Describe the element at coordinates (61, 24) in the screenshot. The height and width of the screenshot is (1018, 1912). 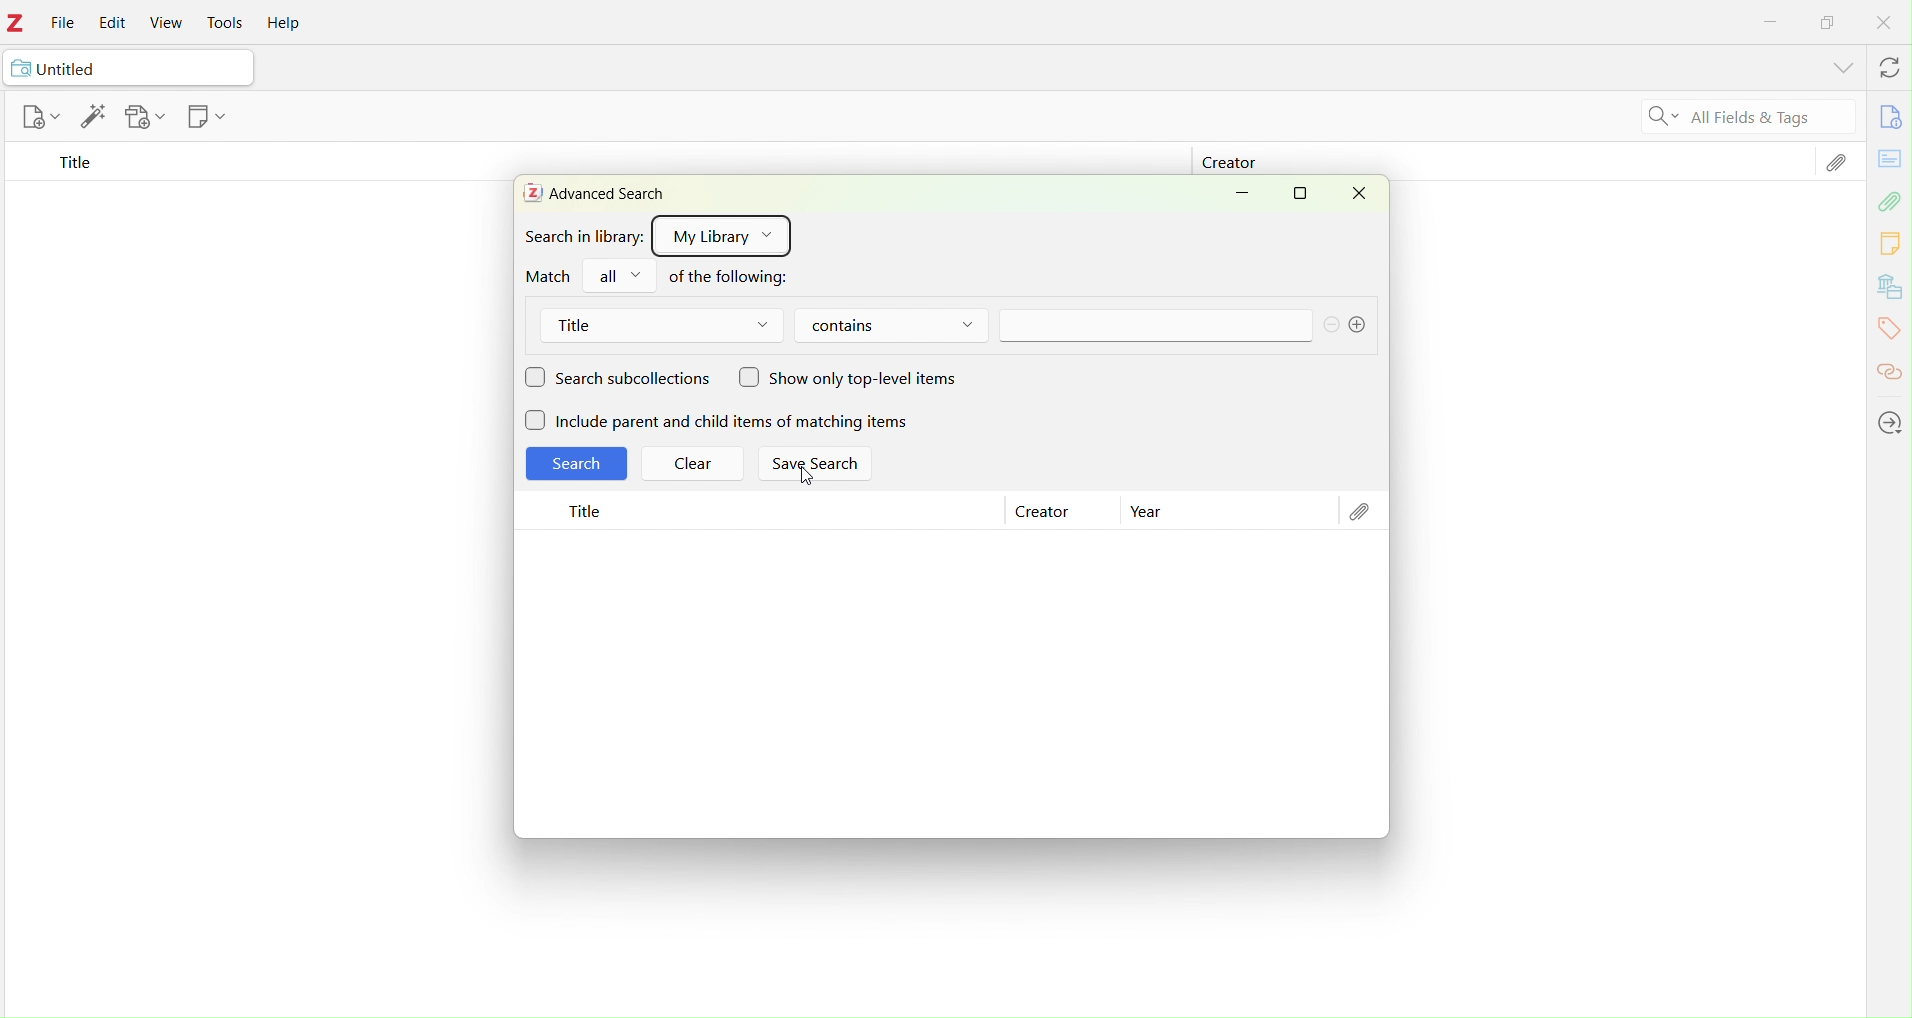
I see `File` at that location.